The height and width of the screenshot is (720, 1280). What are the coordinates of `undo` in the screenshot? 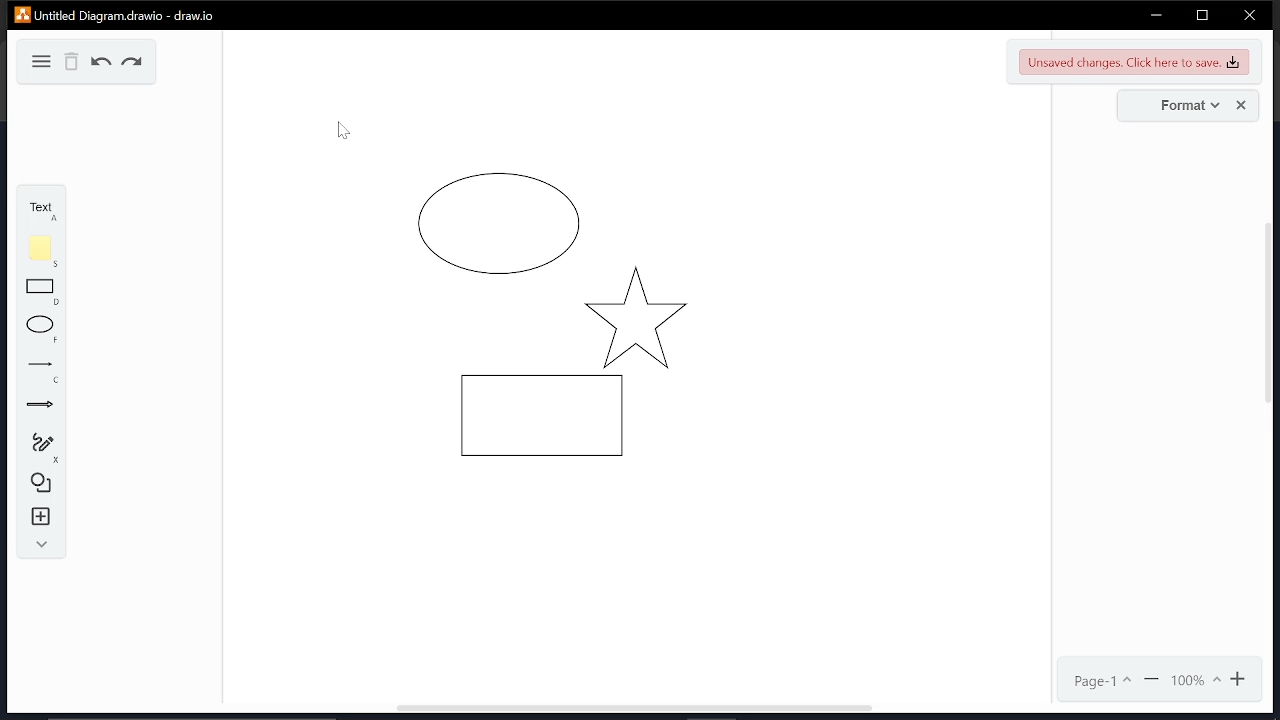 It's located at (102, 63).